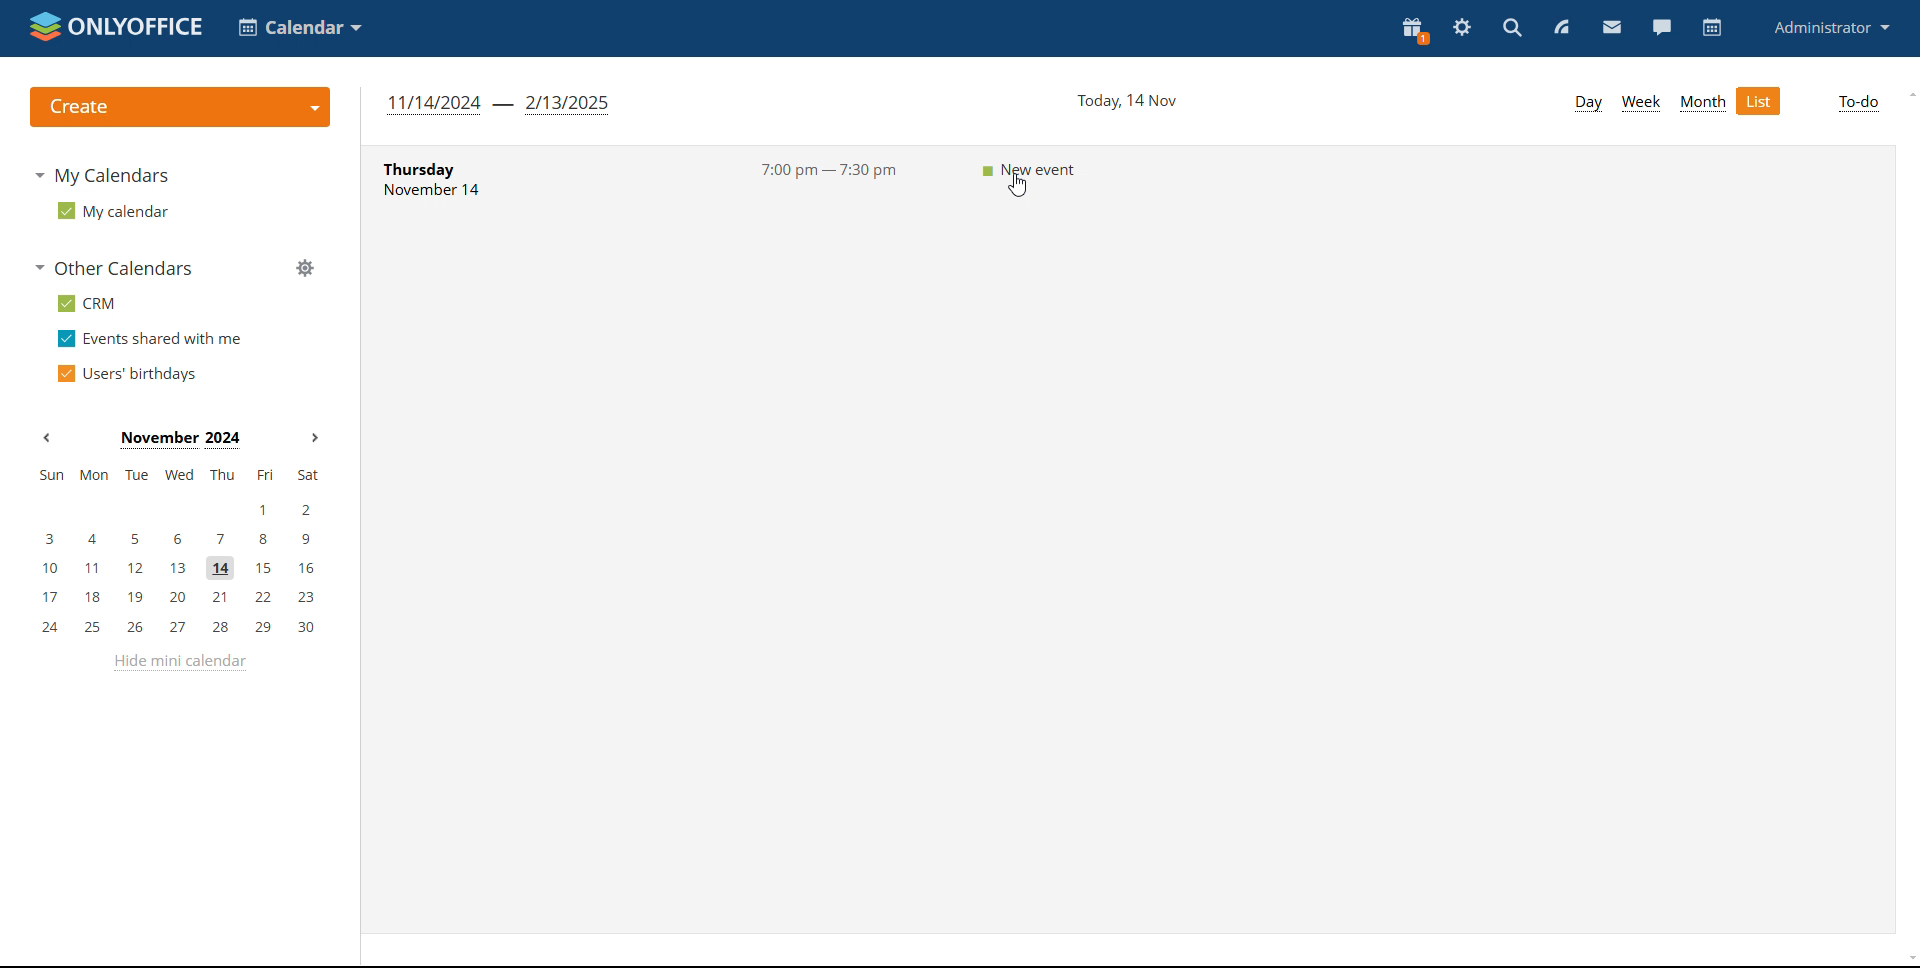 The height and width of the screenshot is (968, 1920). What do you see at coordinates (1463, 26) in the screenshot?
I see `settings` at bounding box center [1463, 26].